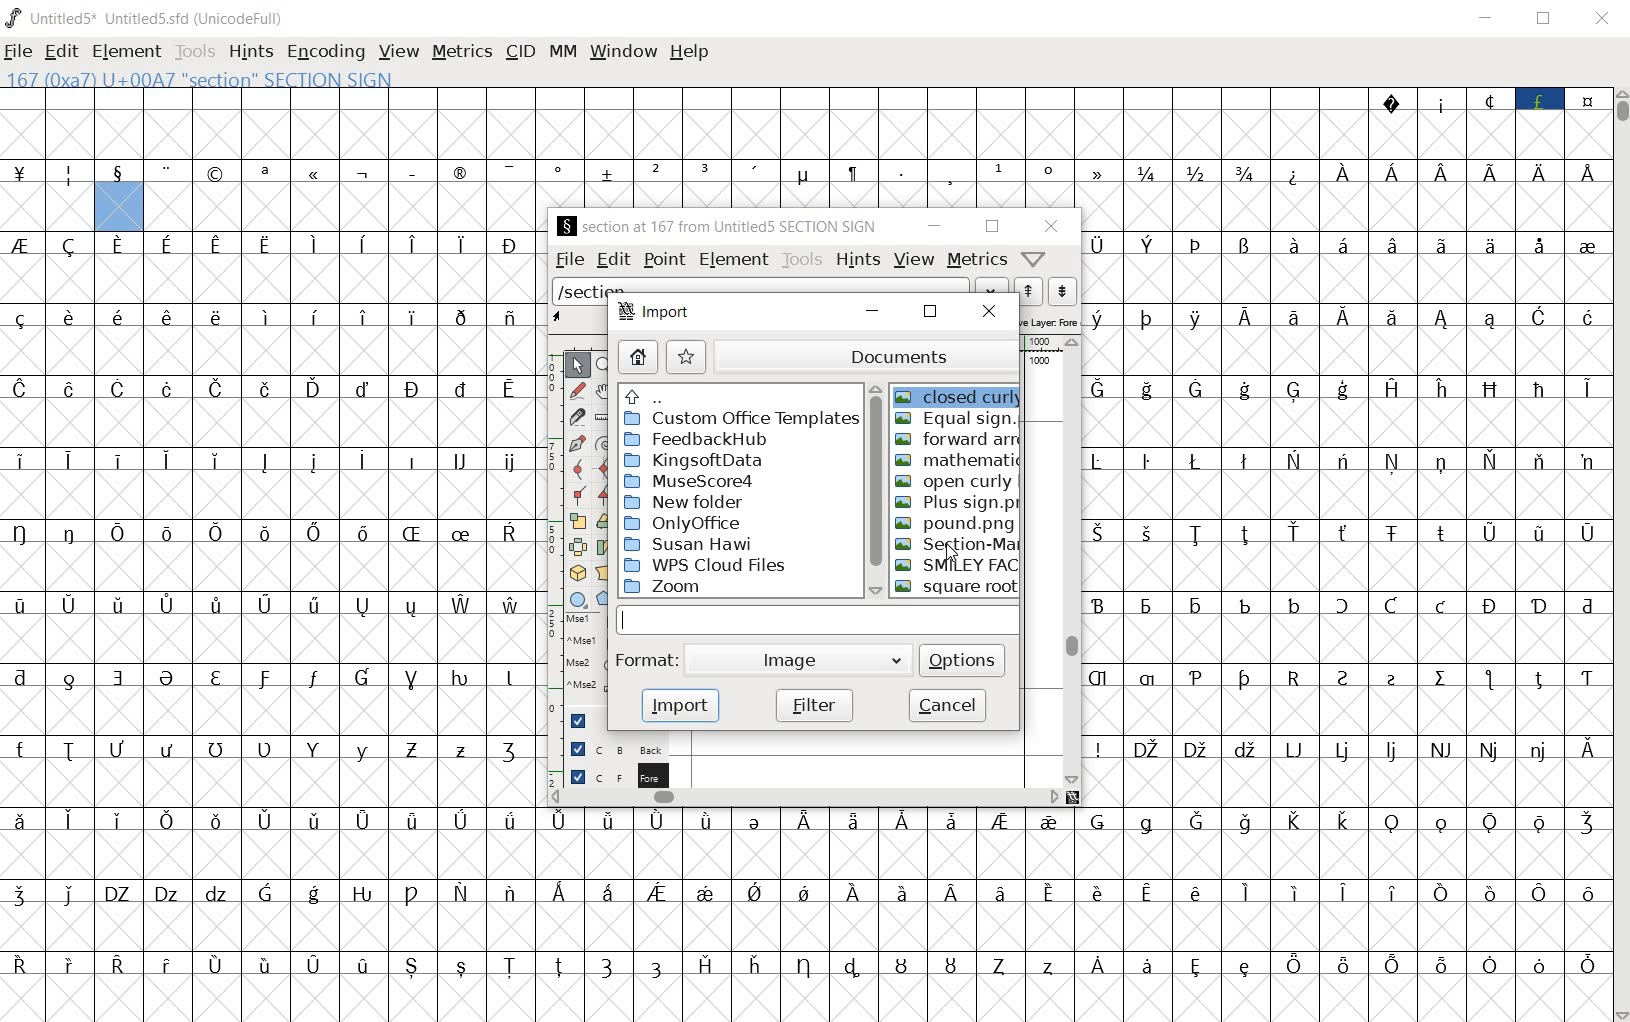  Describe the element at coordinates (976, 260) in the screenshot. I see `metrics` at that location.